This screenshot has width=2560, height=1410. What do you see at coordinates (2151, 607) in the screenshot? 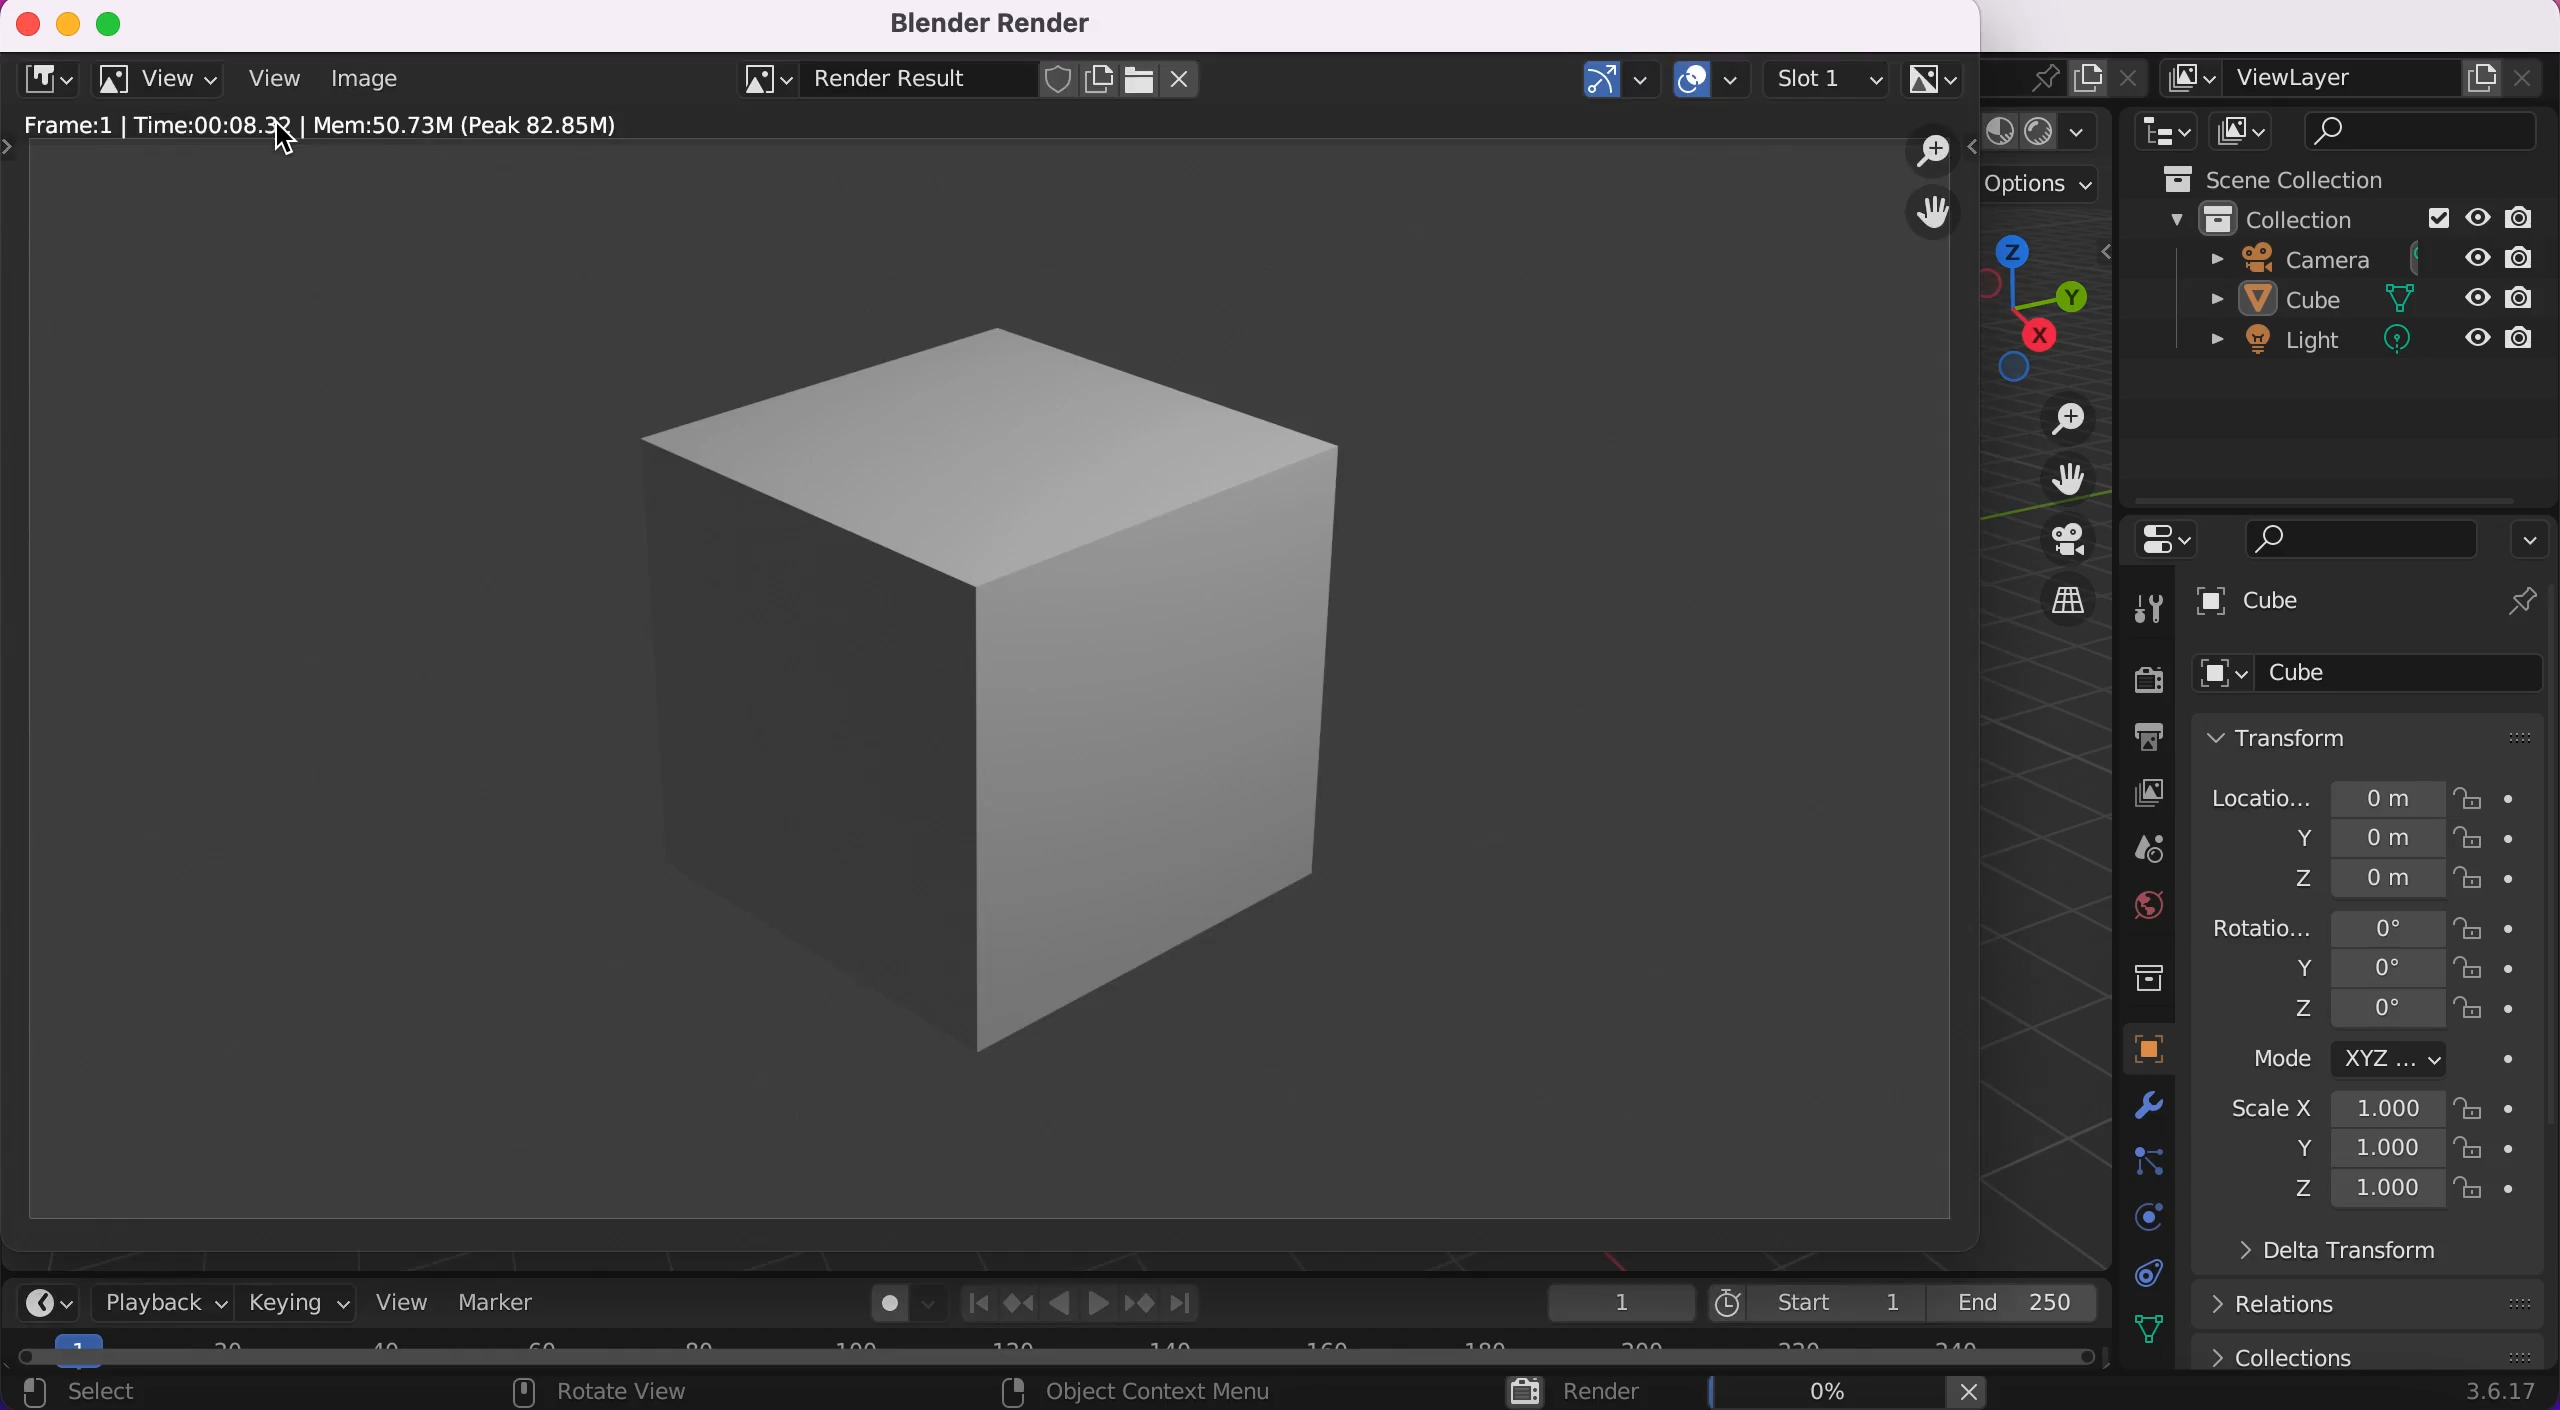
I see `tools` at bounding box center [2151, 607].